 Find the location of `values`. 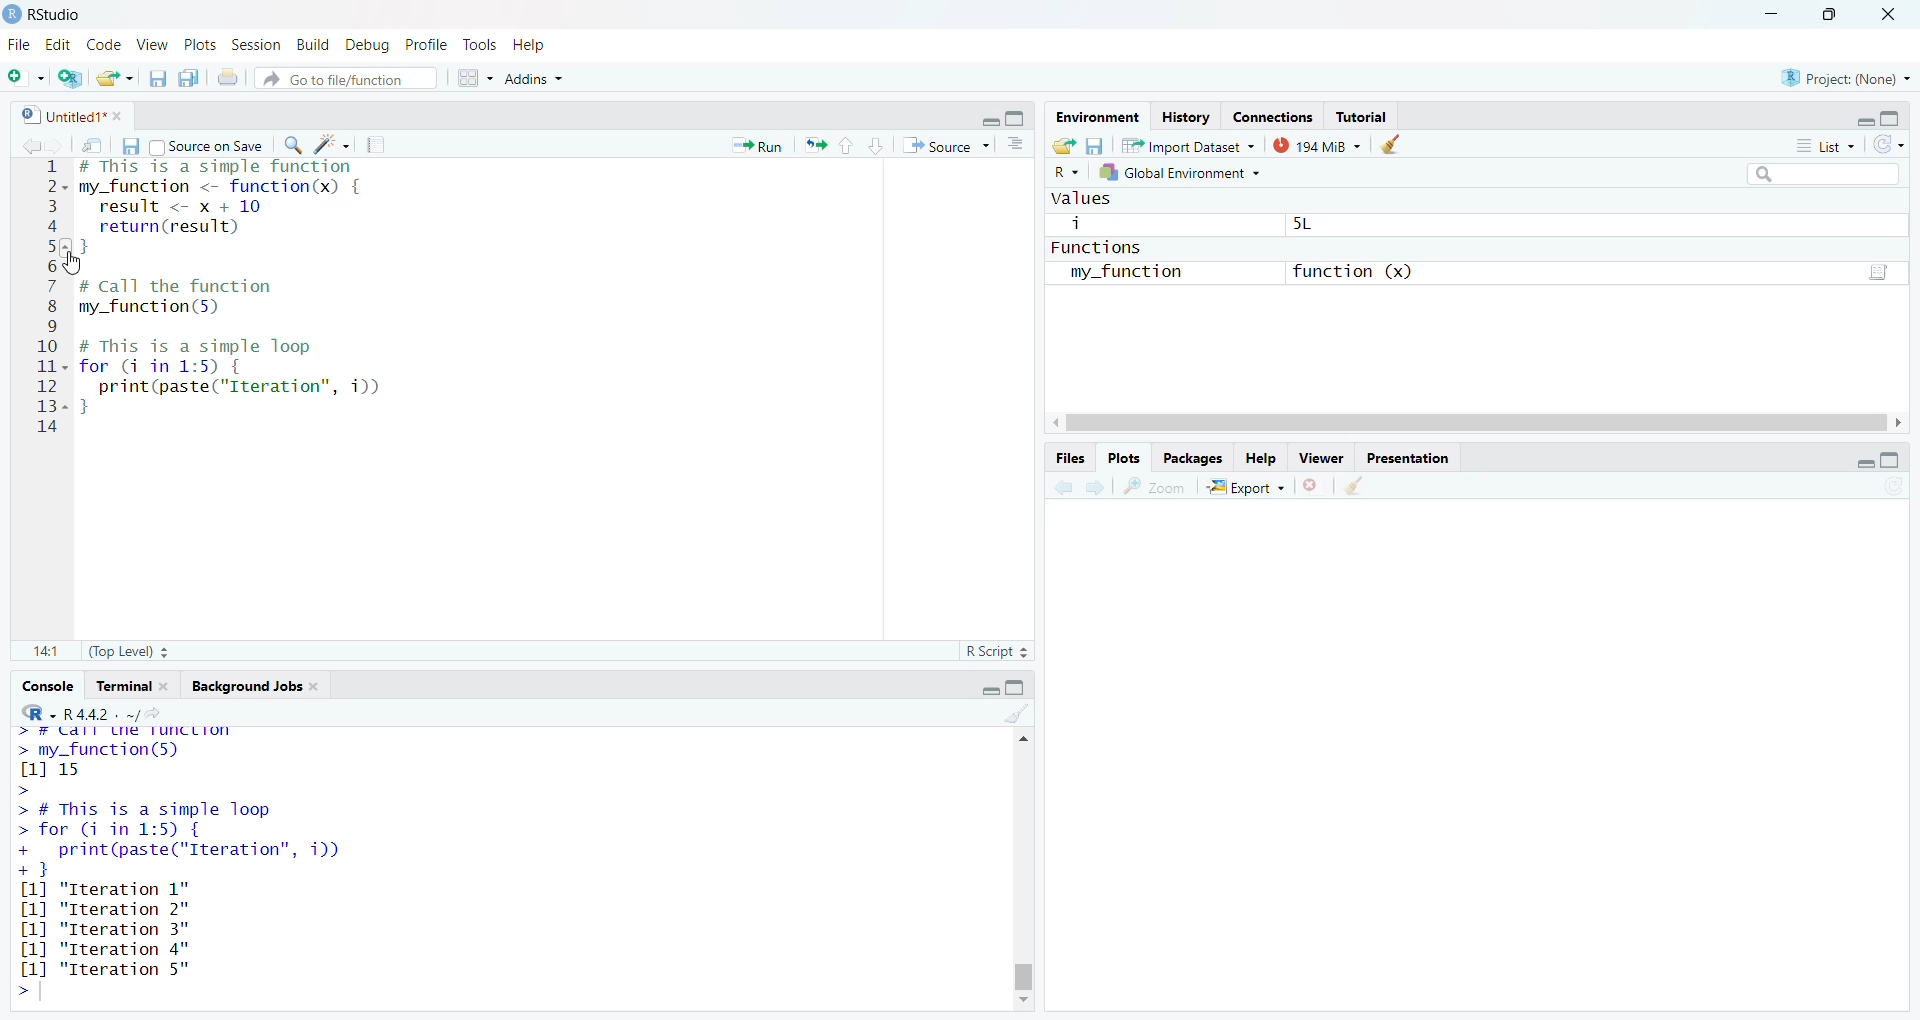

values is located at coordinates (1083, 199).